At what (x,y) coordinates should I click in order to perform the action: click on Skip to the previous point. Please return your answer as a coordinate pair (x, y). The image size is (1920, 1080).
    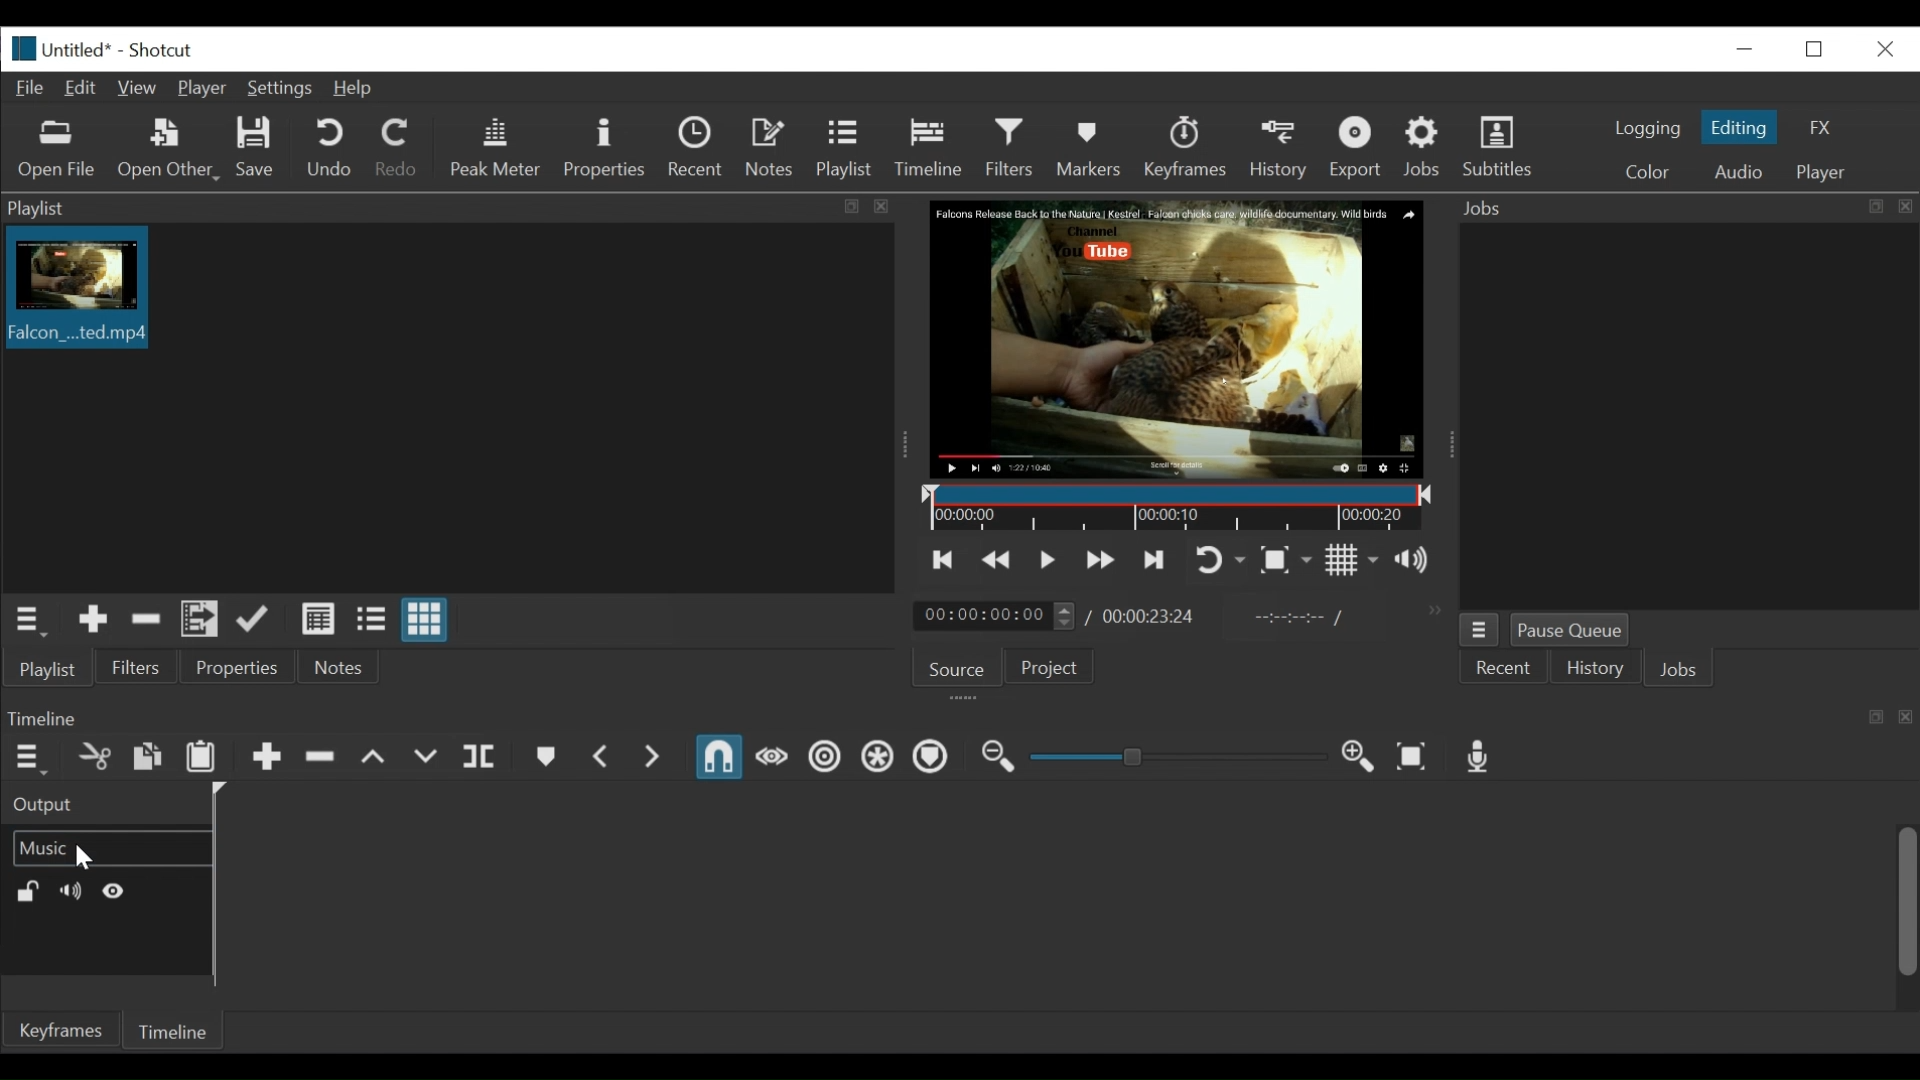
    Looking at the image, I should click on (944, 560).